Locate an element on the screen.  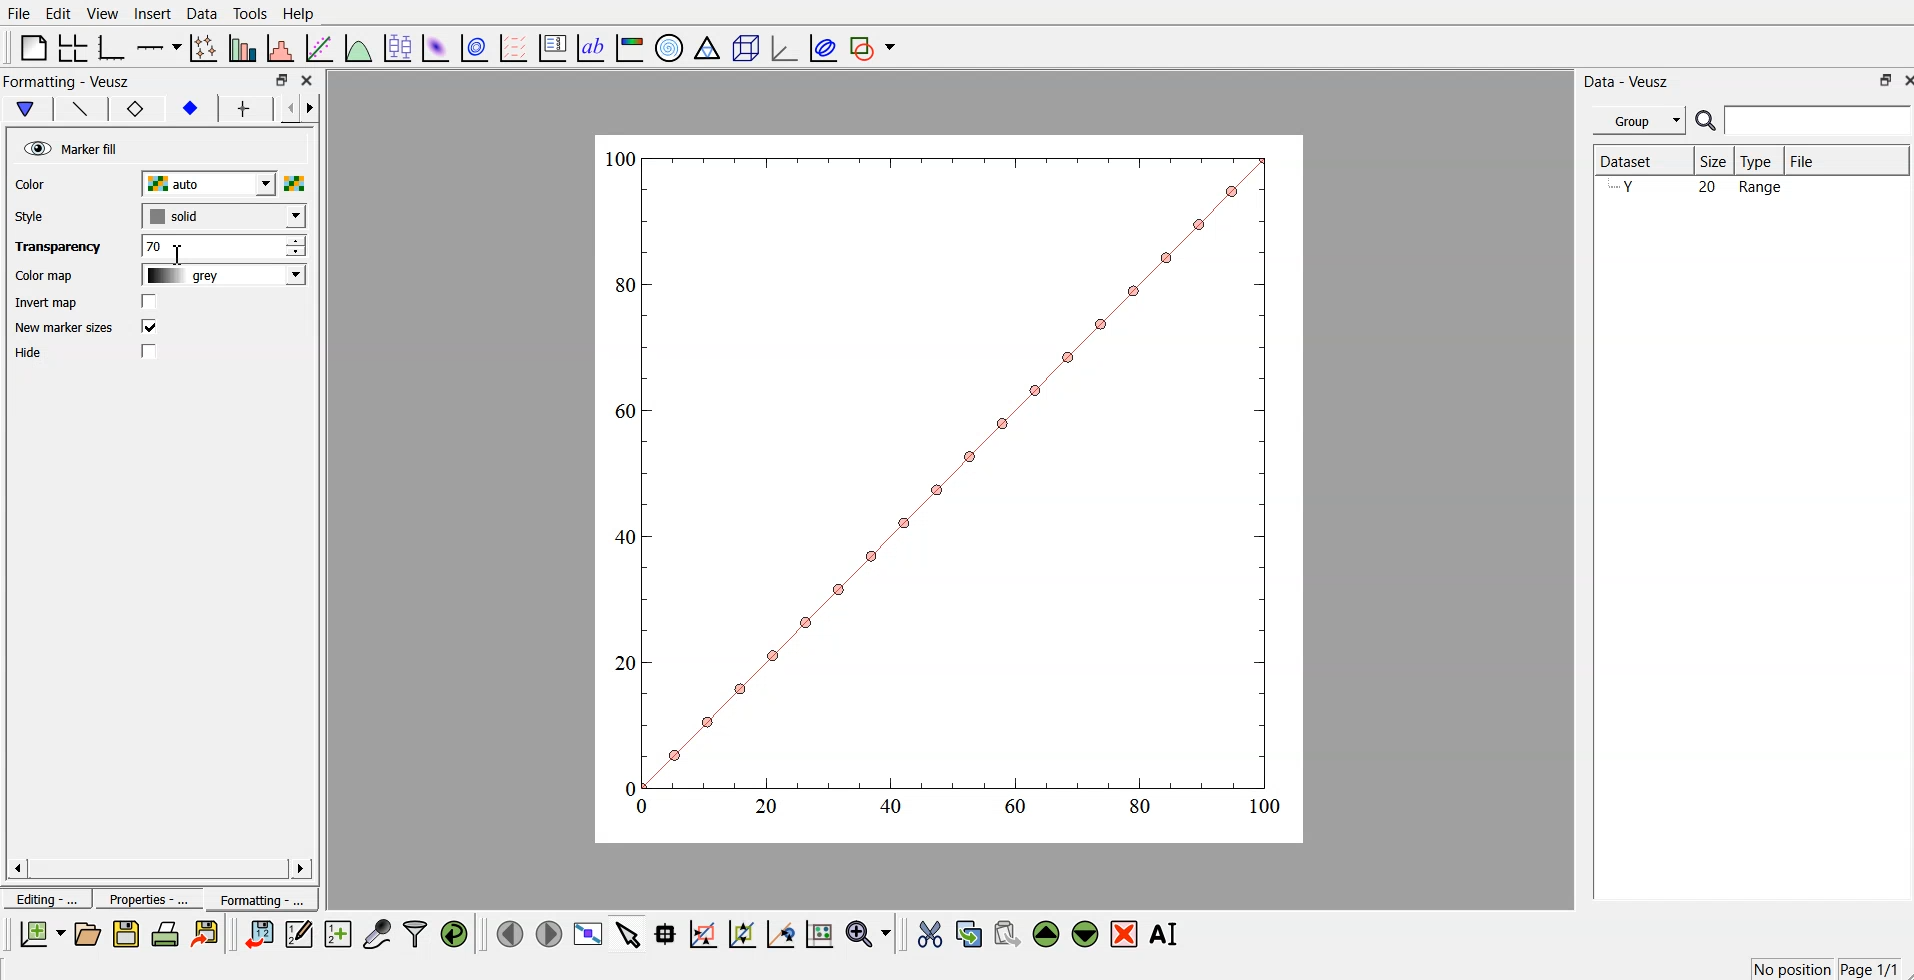
plot box plots is located at coordinates (397, 46).